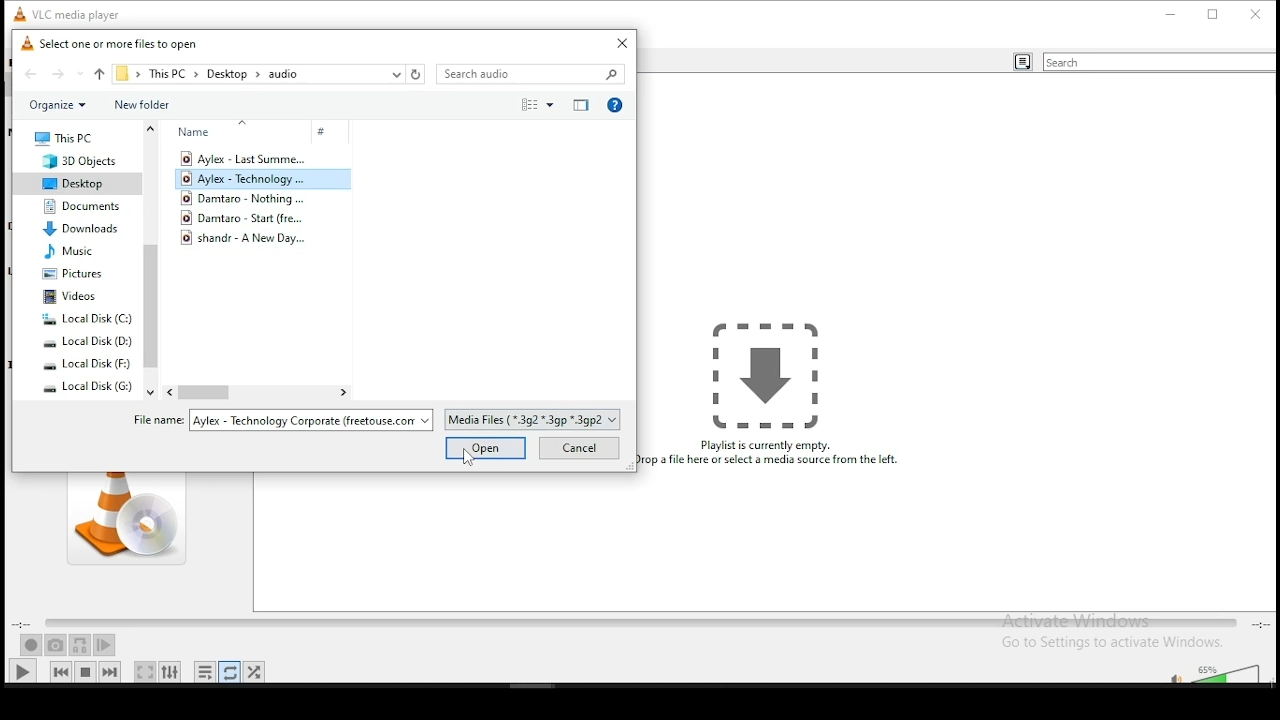 Image resolution: width=1280 pixels, height=720 pixels. What do you see at coordinates (247, 180) in the screenshot?
I see `Aylex- technology` at bounding box center [247, 180].